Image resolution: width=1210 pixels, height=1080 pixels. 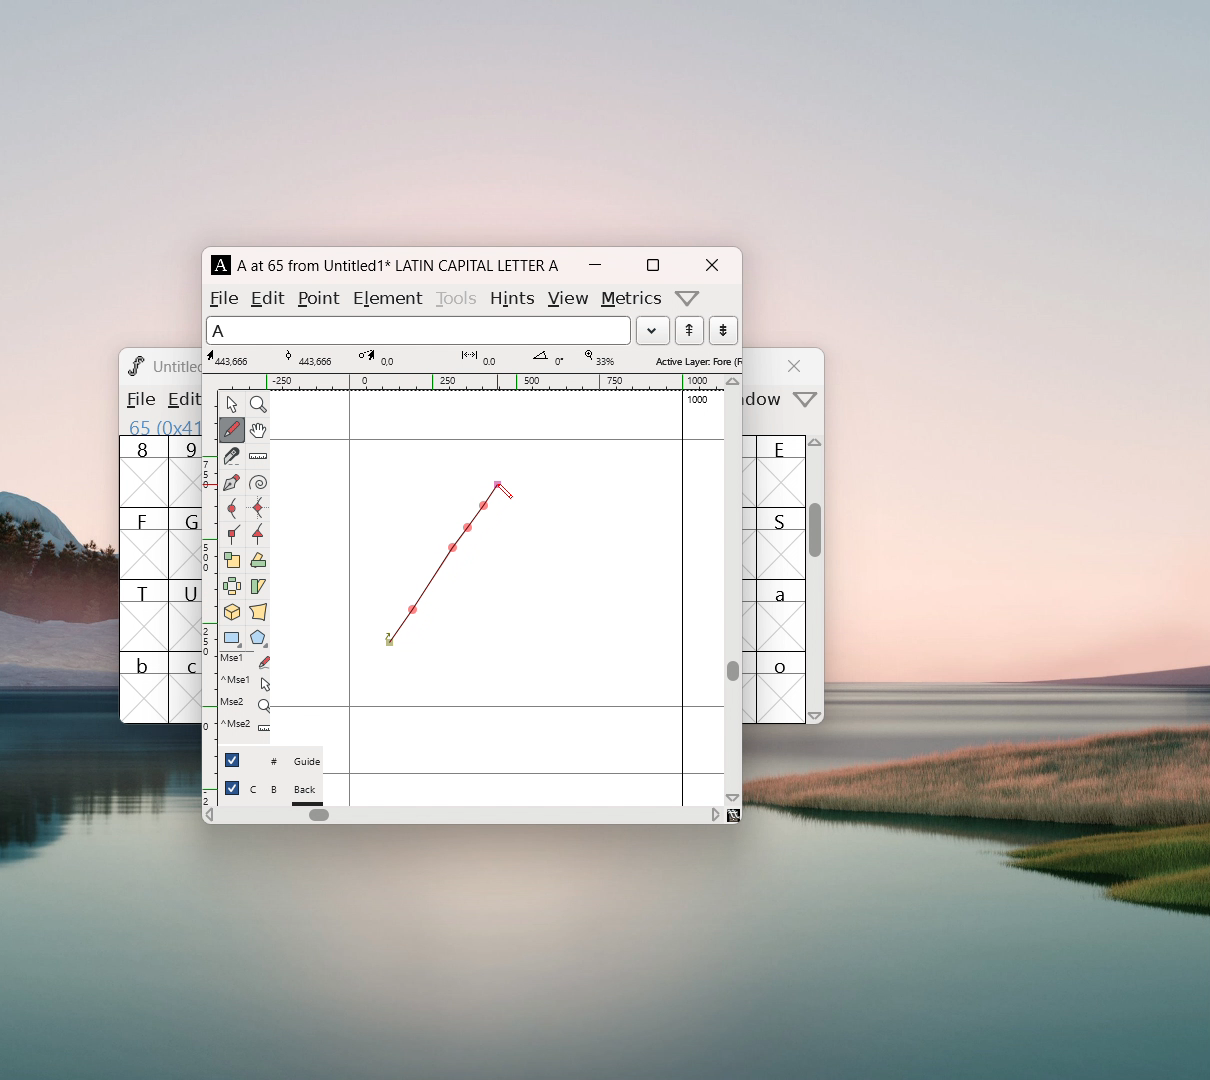 What do you see at coordinates (797, 366) in the screenshot?
I see `close` at bounding box center [797, 366].